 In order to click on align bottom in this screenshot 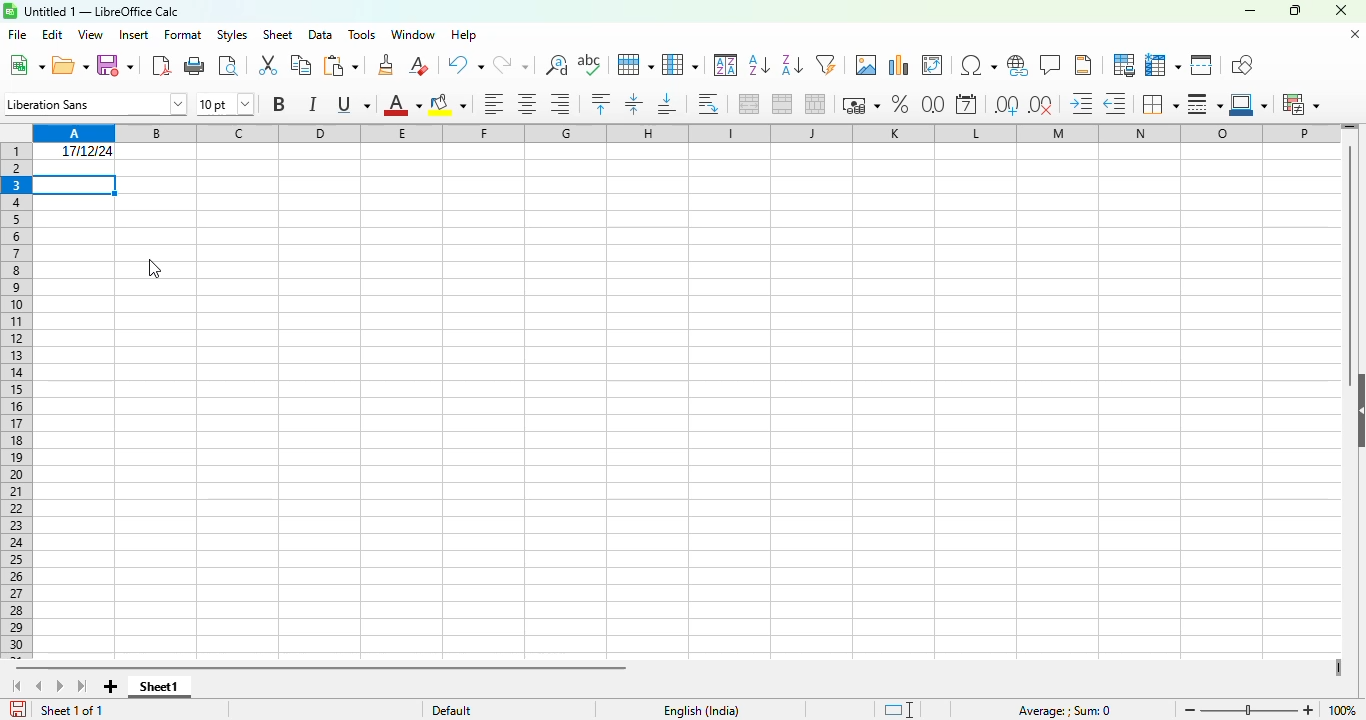, I will do `click(667, 104)`.